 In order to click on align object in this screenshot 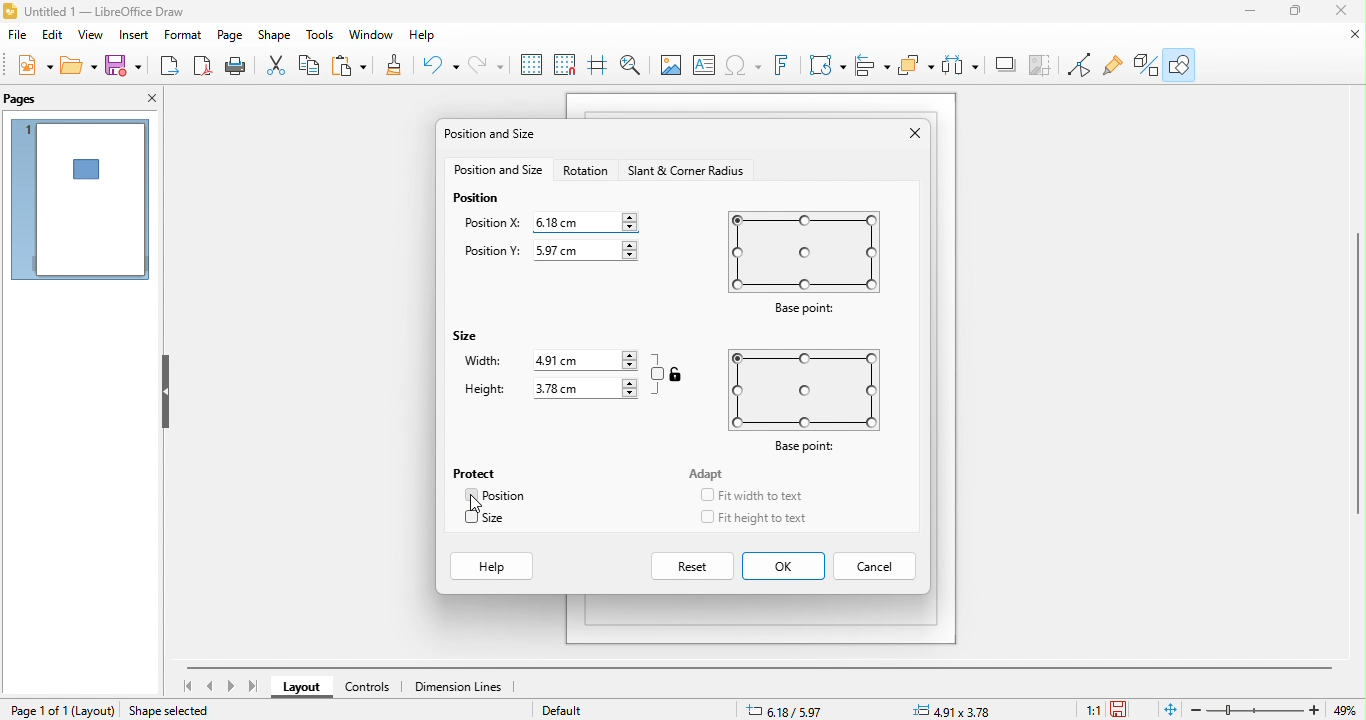, I will do `click(872, 65)`.